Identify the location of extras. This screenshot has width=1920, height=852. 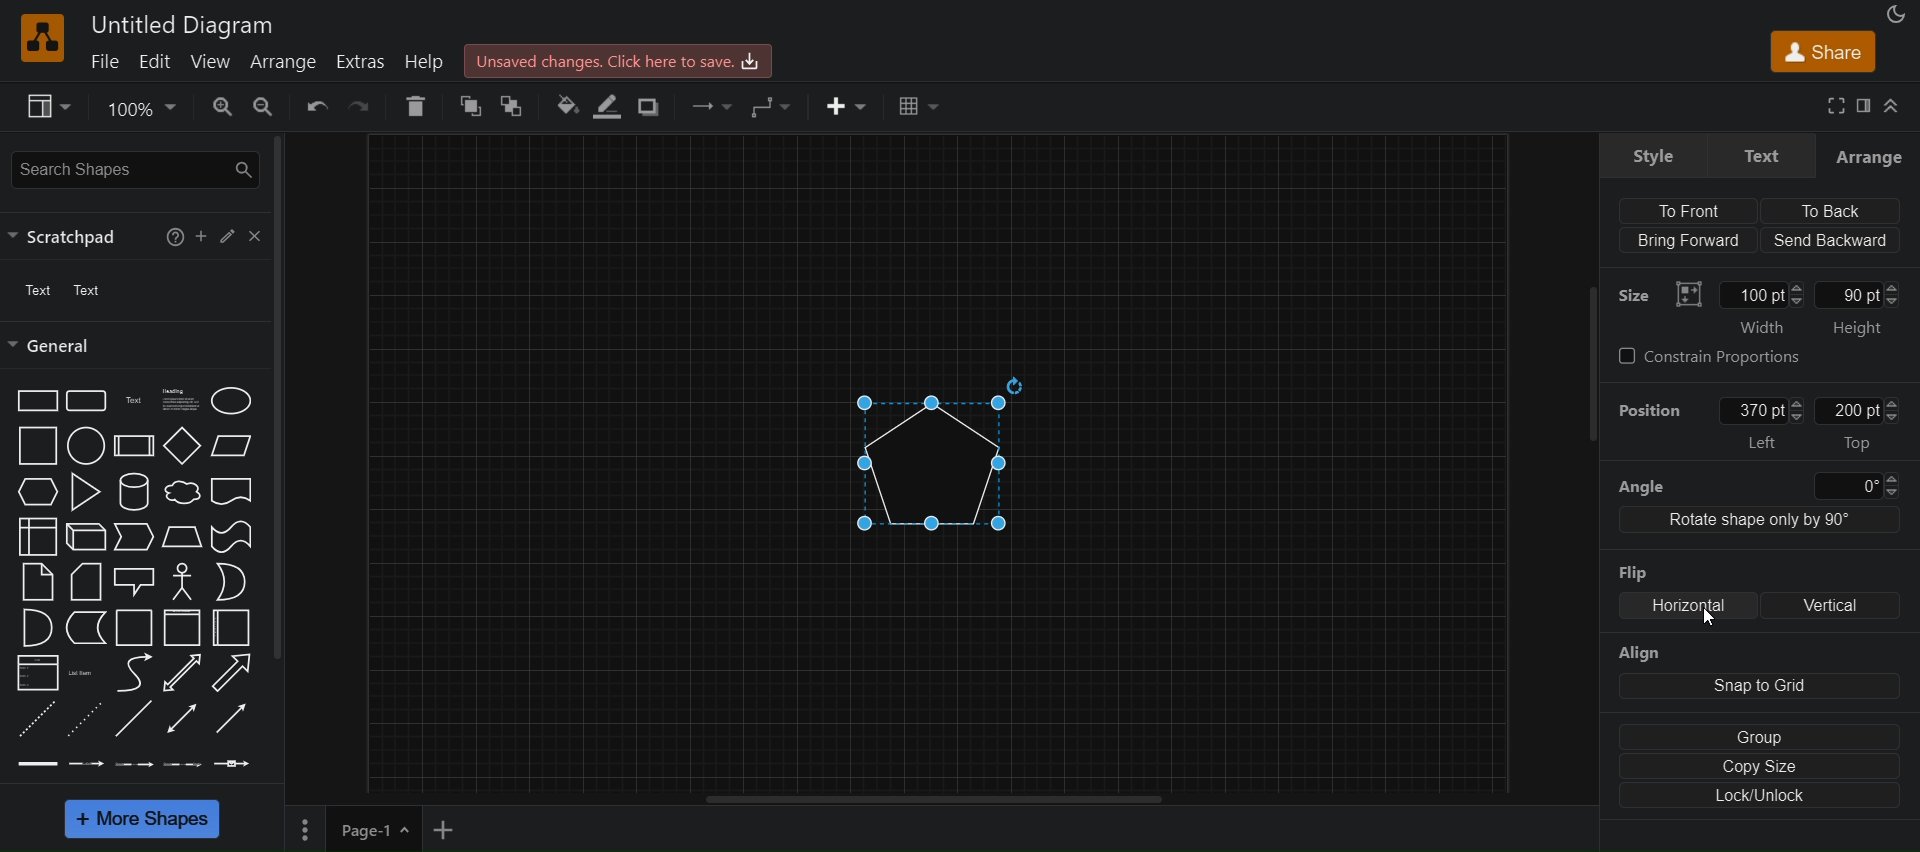
(363, 63).